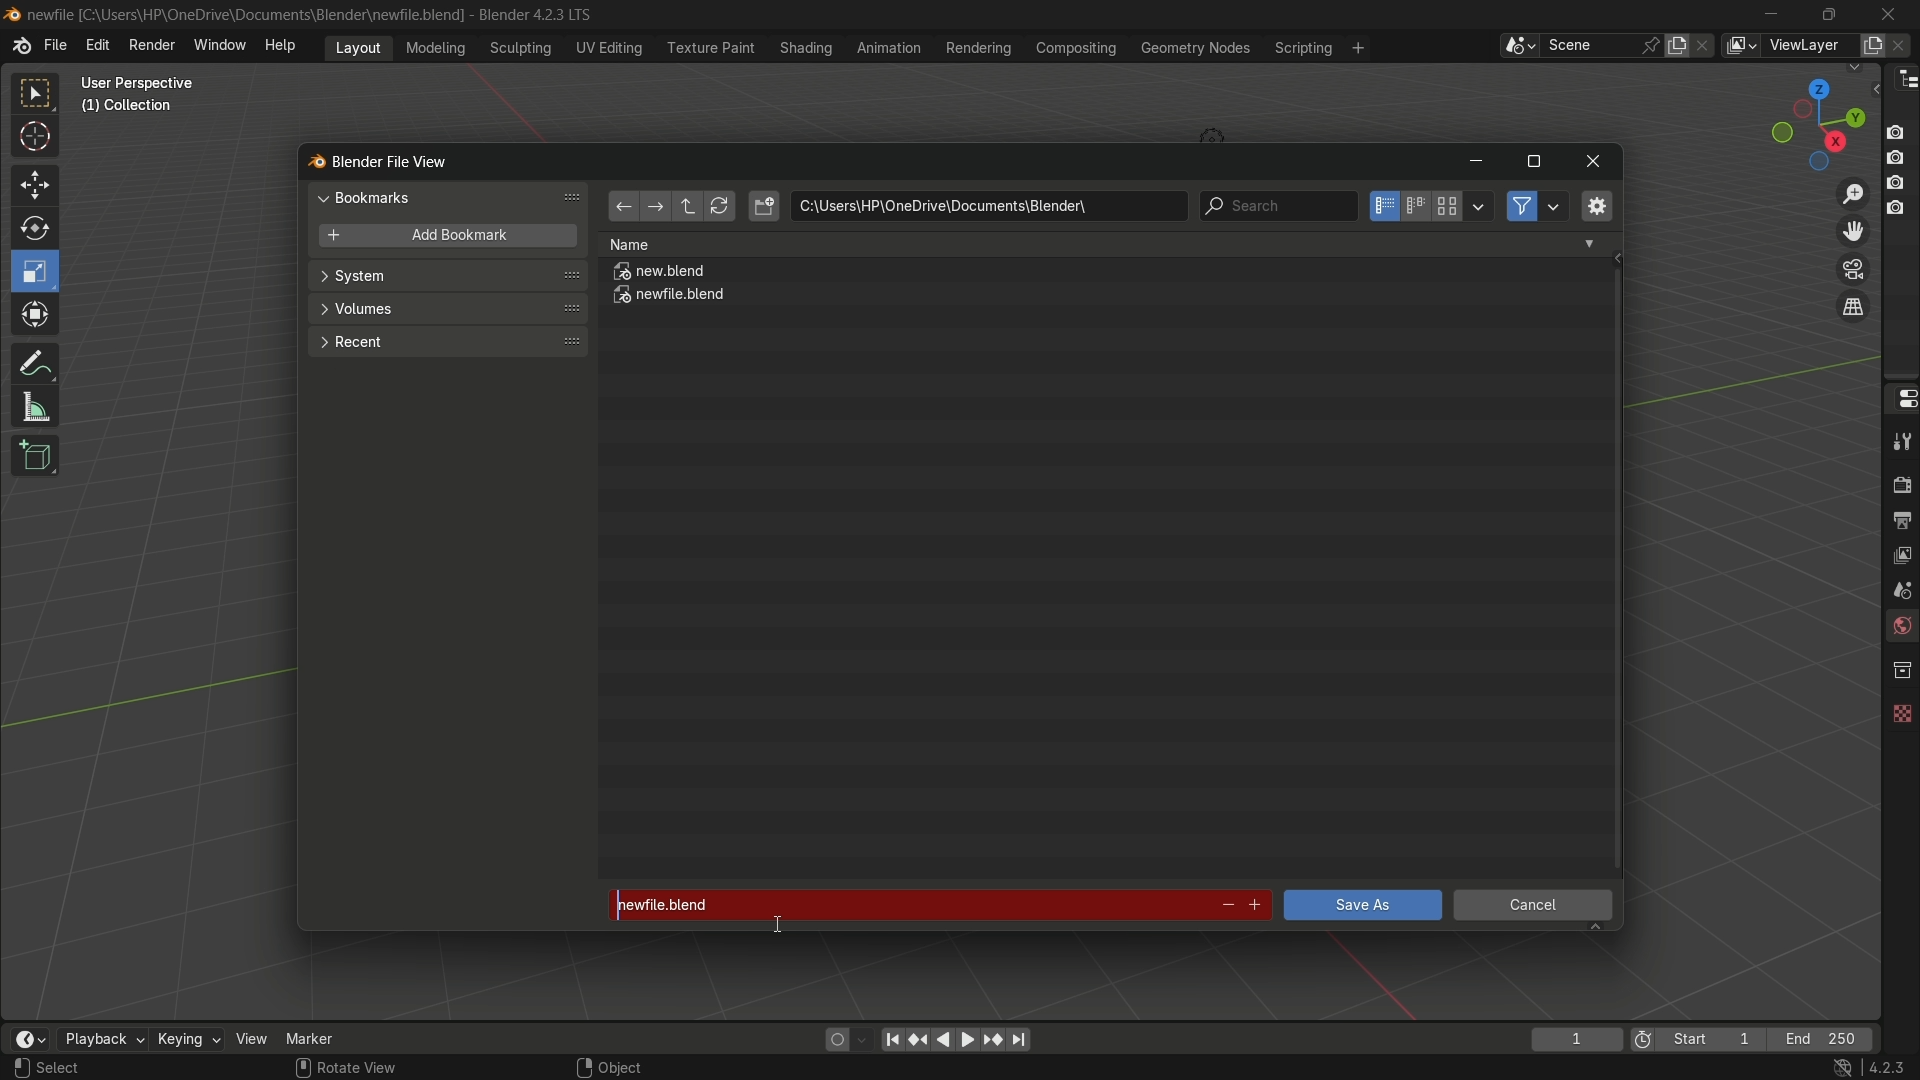 The width and height of the screenshot is (1920, 1080). What do you see at coordinates (919, 1037) in the screenshot?
I see `jump to keyframe` at bounding box center [919, 1037].